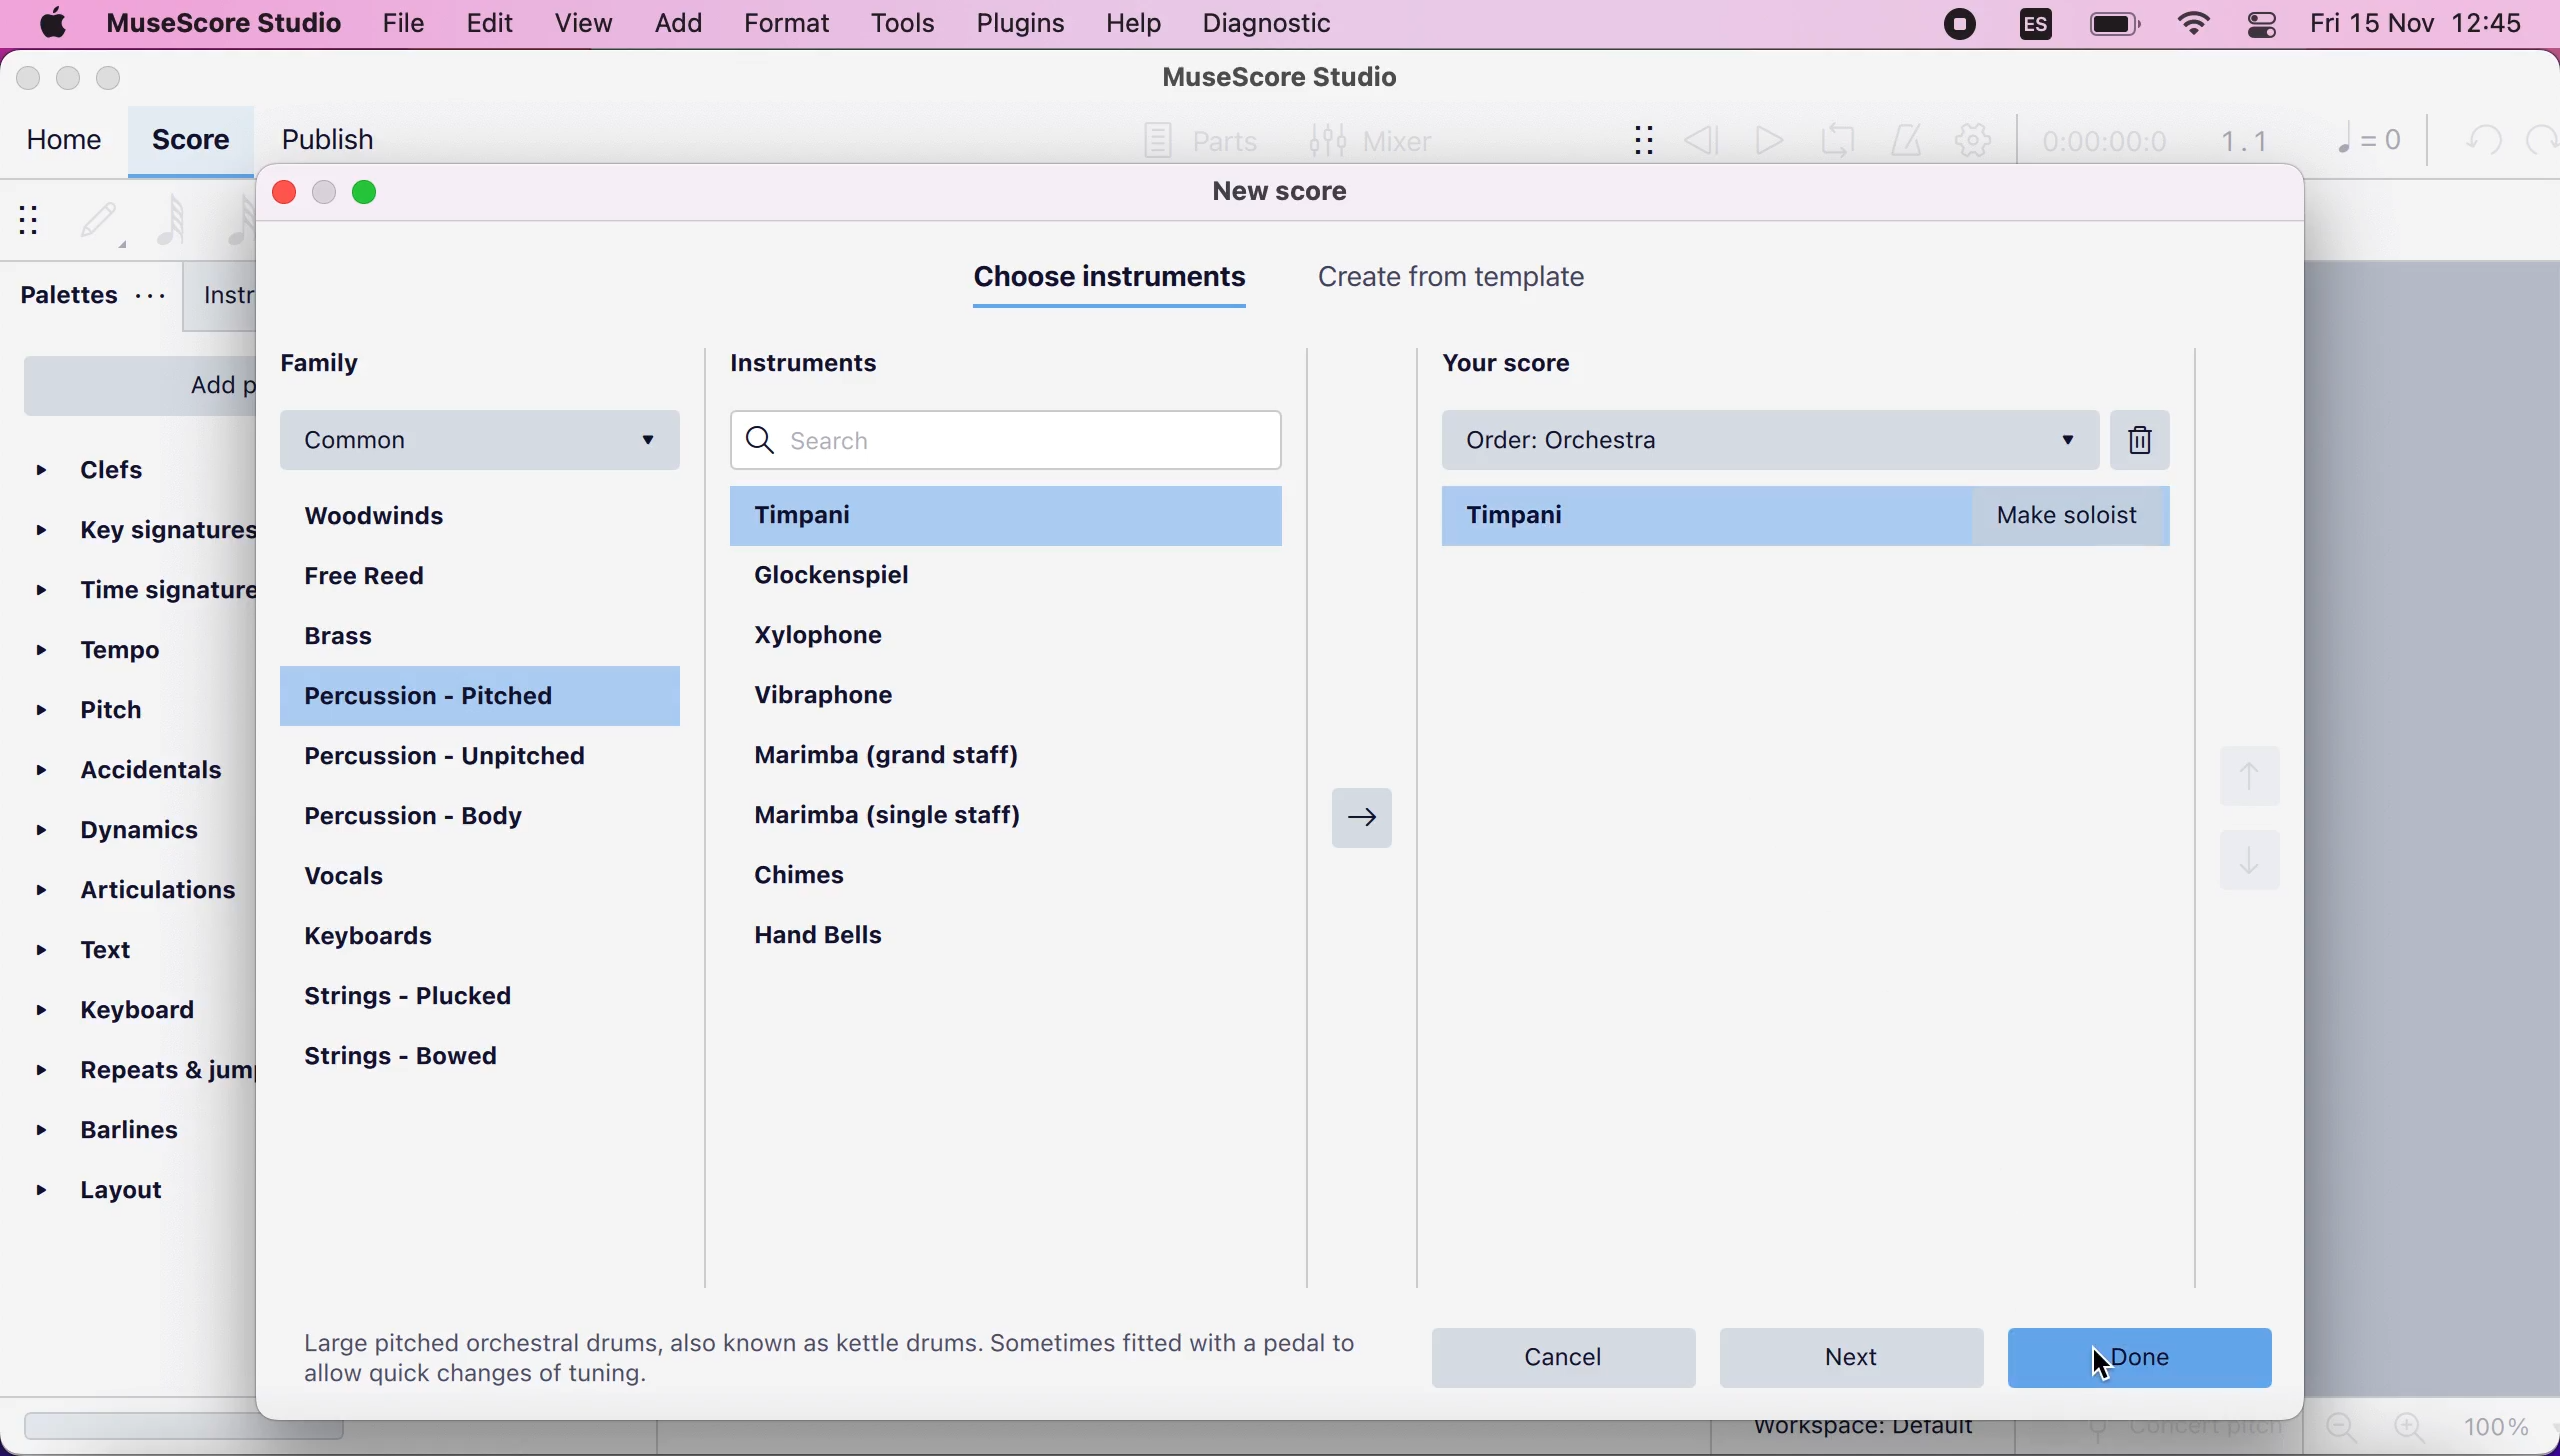 Image resolution: width=2560 pixels, height=1456 pixels. What do you see at coordinates (485, 517) in the screenshot?
I see `woodwinds` at bounding box center [485, 517].